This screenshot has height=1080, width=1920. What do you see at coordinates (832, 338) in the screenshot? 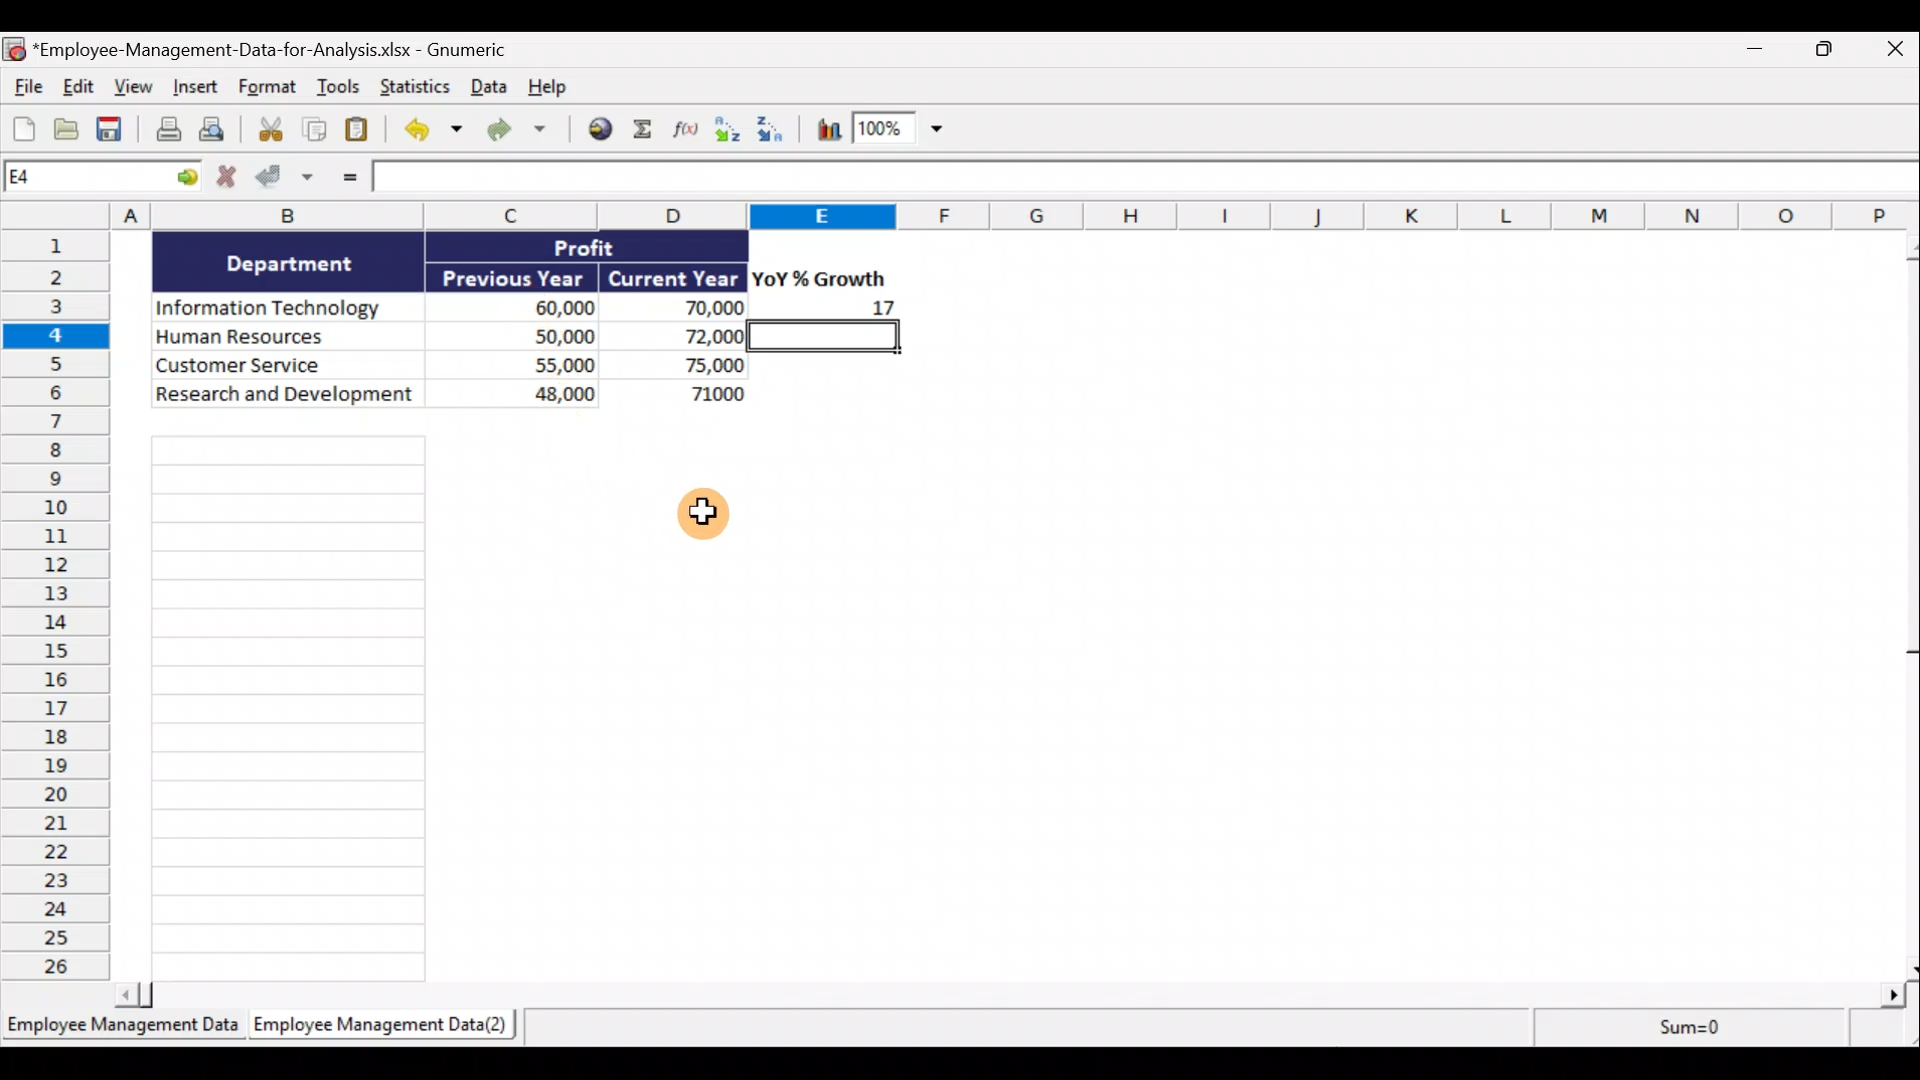
I see `selected cell` at bounding box center [832, 338].